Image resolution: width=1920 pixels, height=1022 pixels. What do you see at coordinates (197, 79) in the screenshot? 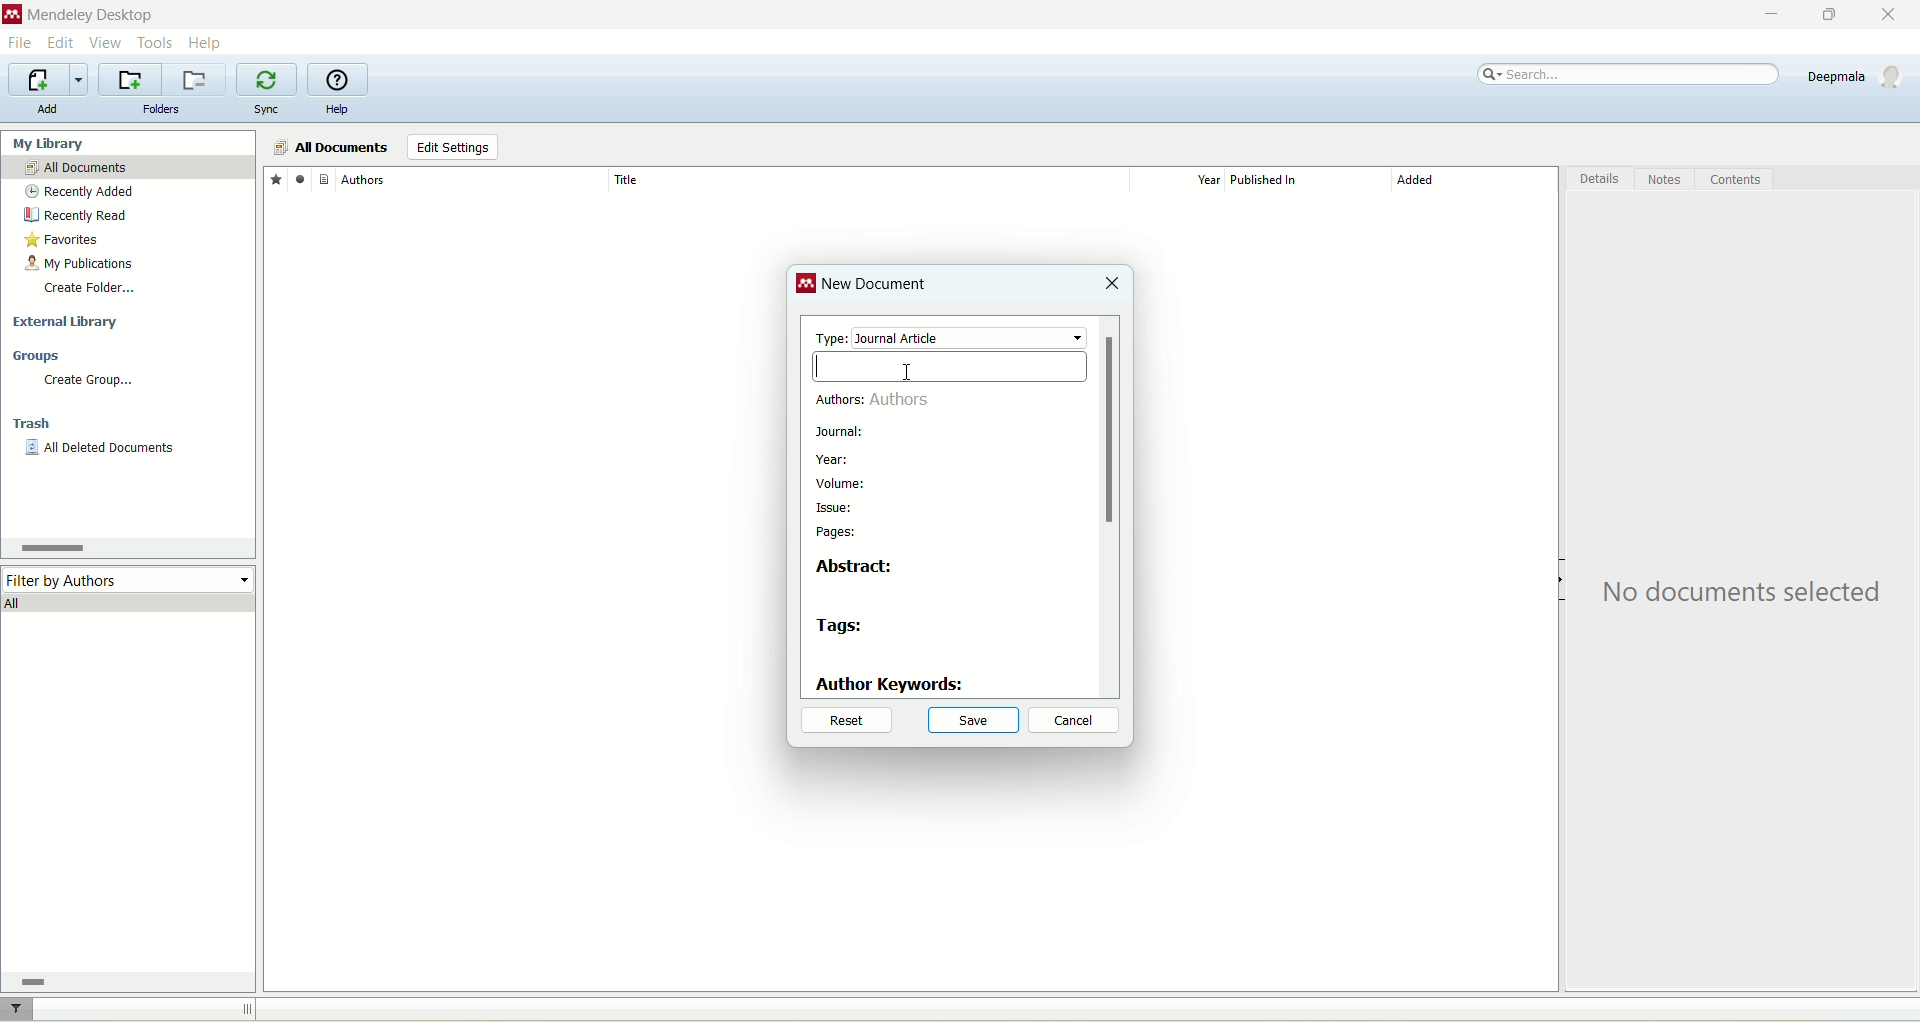
I see `remove current folder` at bounding box center [197, 79].